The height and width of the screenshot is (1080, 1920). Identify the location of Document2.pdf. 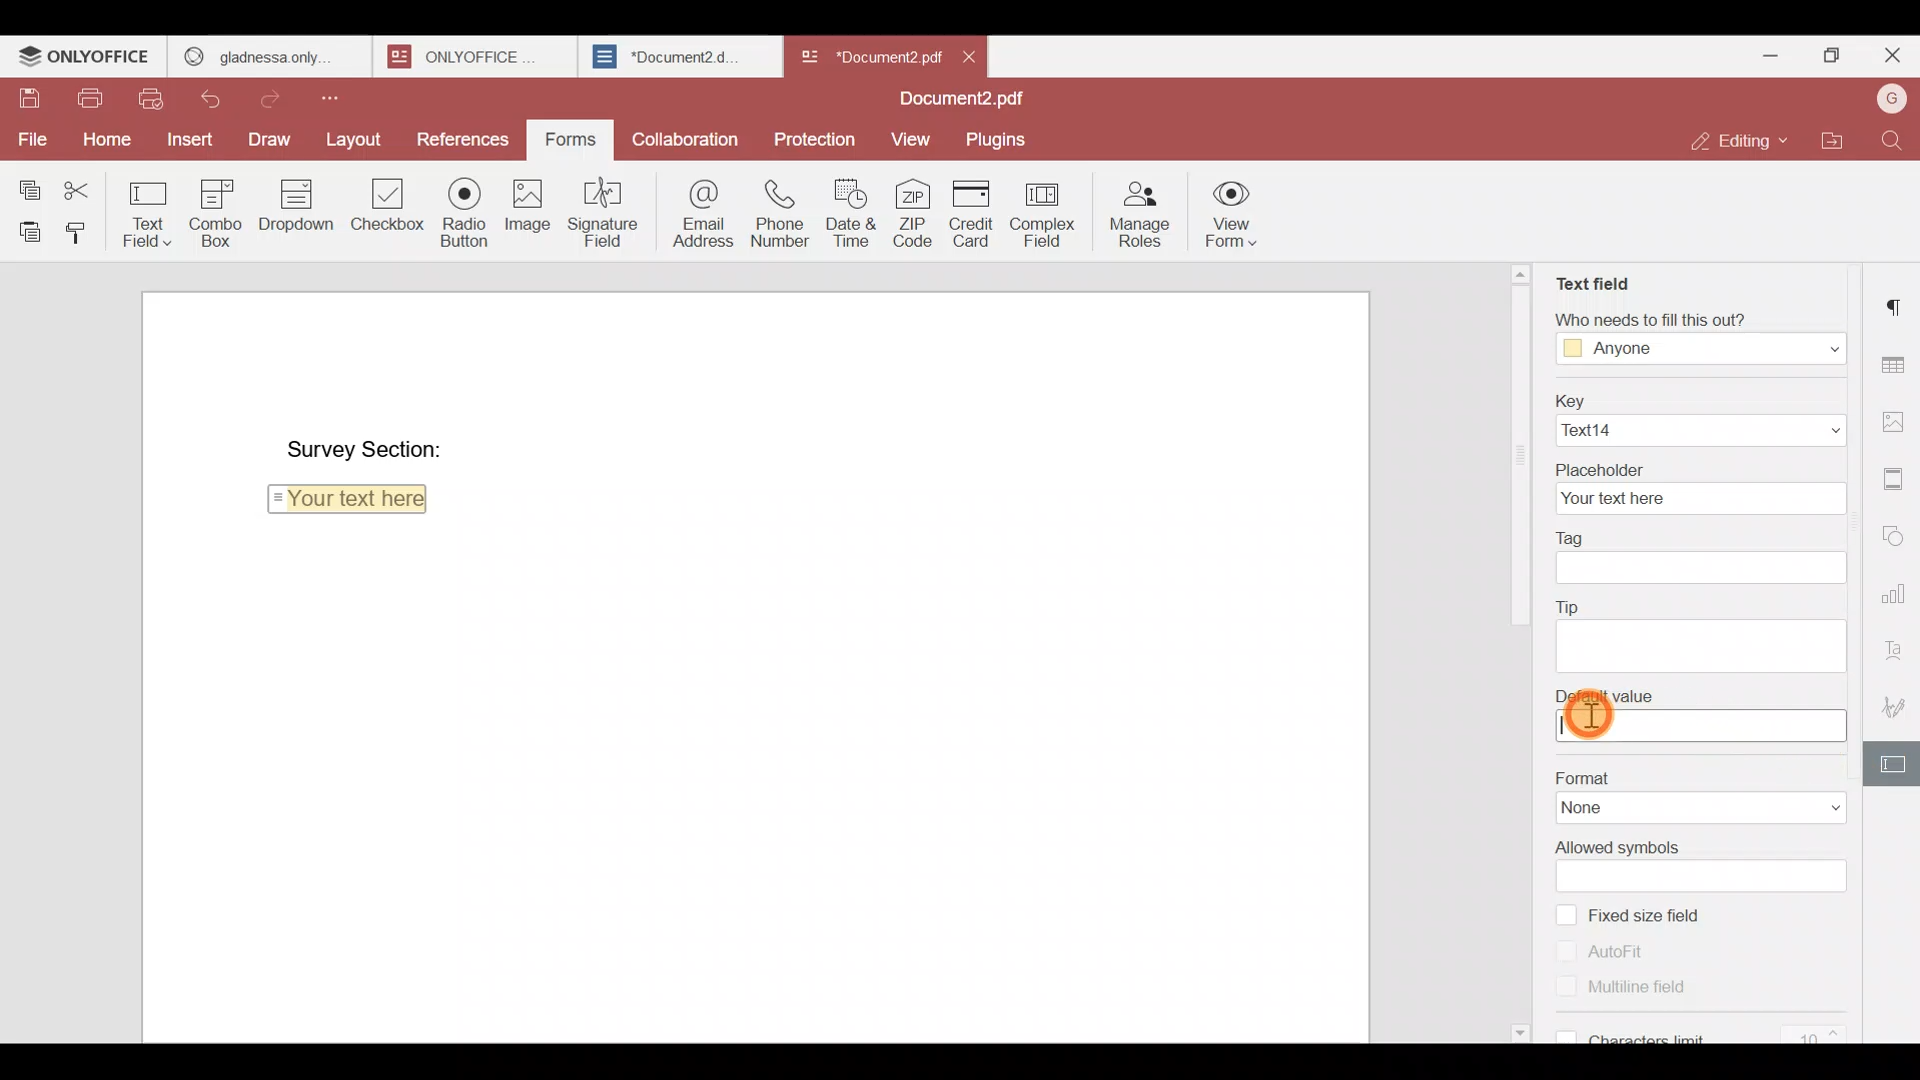
(955, 100).